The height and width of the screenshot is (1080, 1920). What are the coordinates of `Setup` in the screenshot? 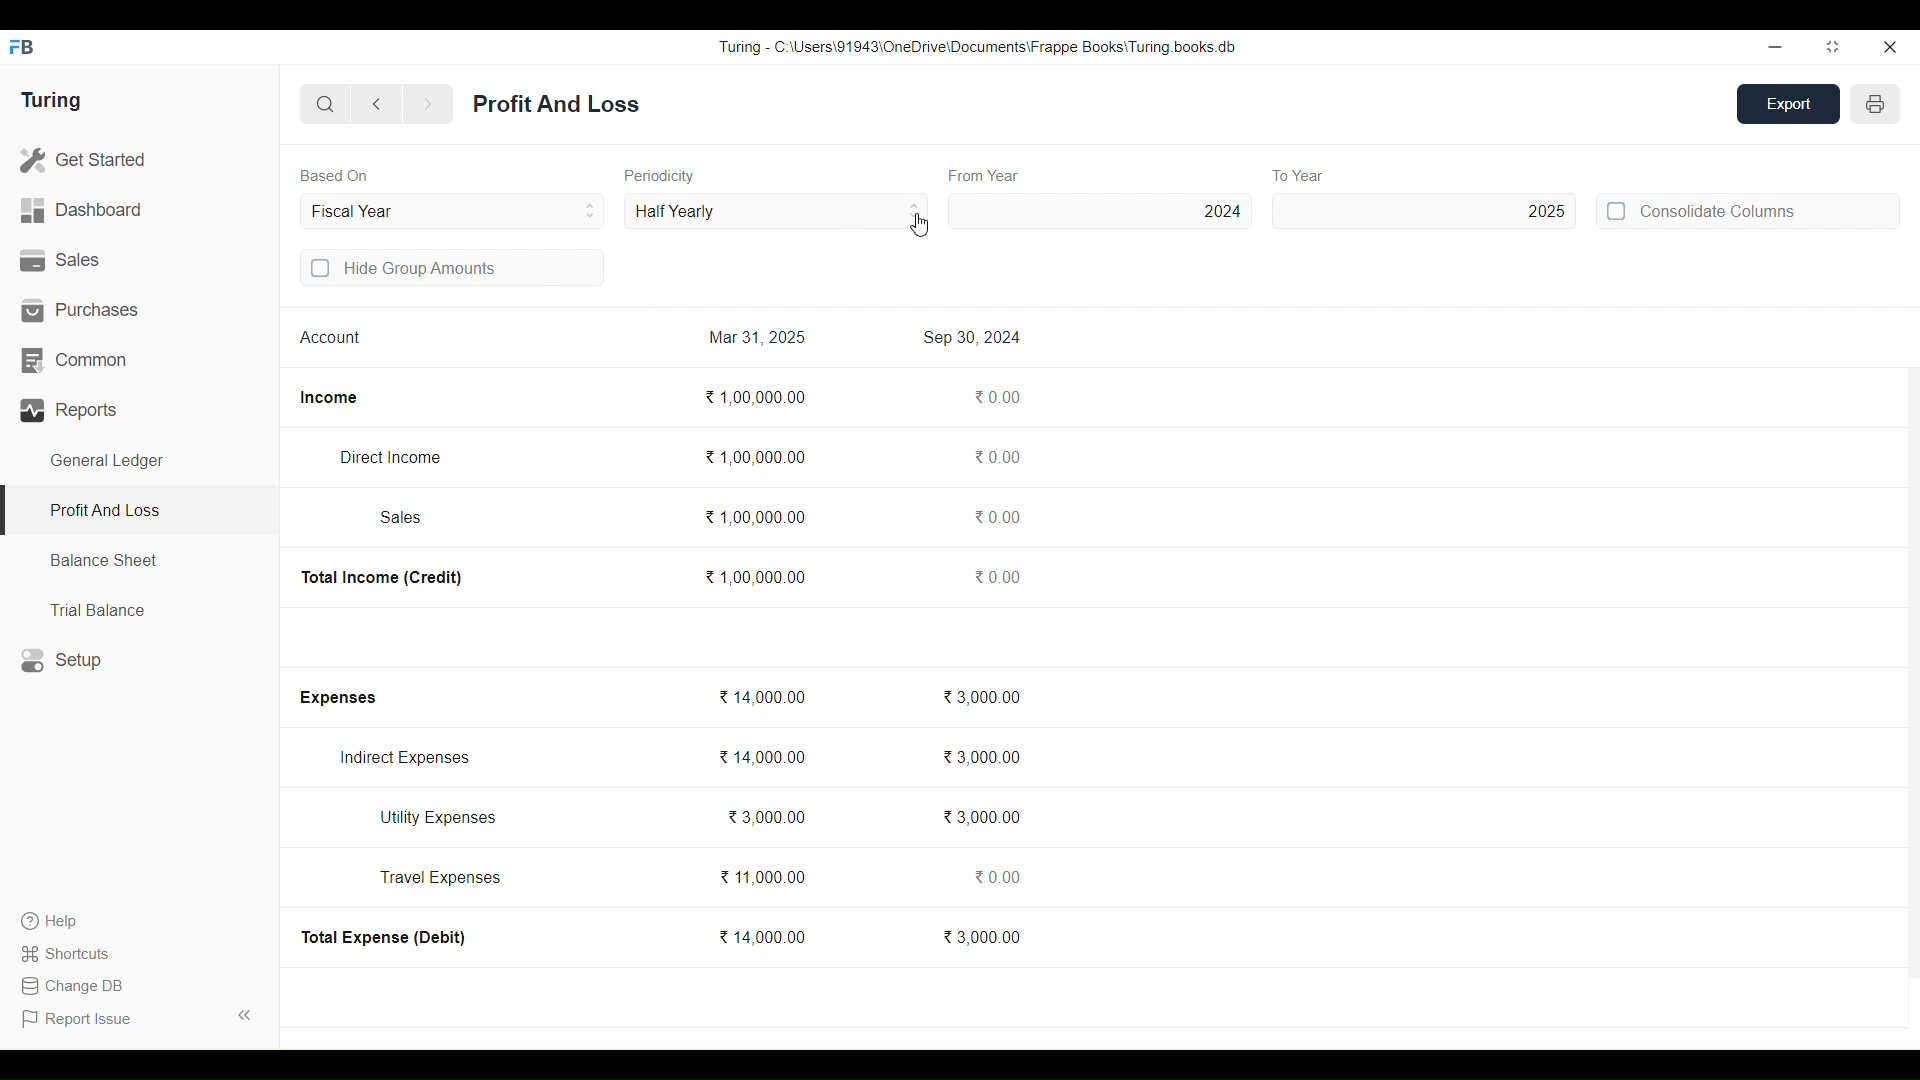 It's located at (140, 660).